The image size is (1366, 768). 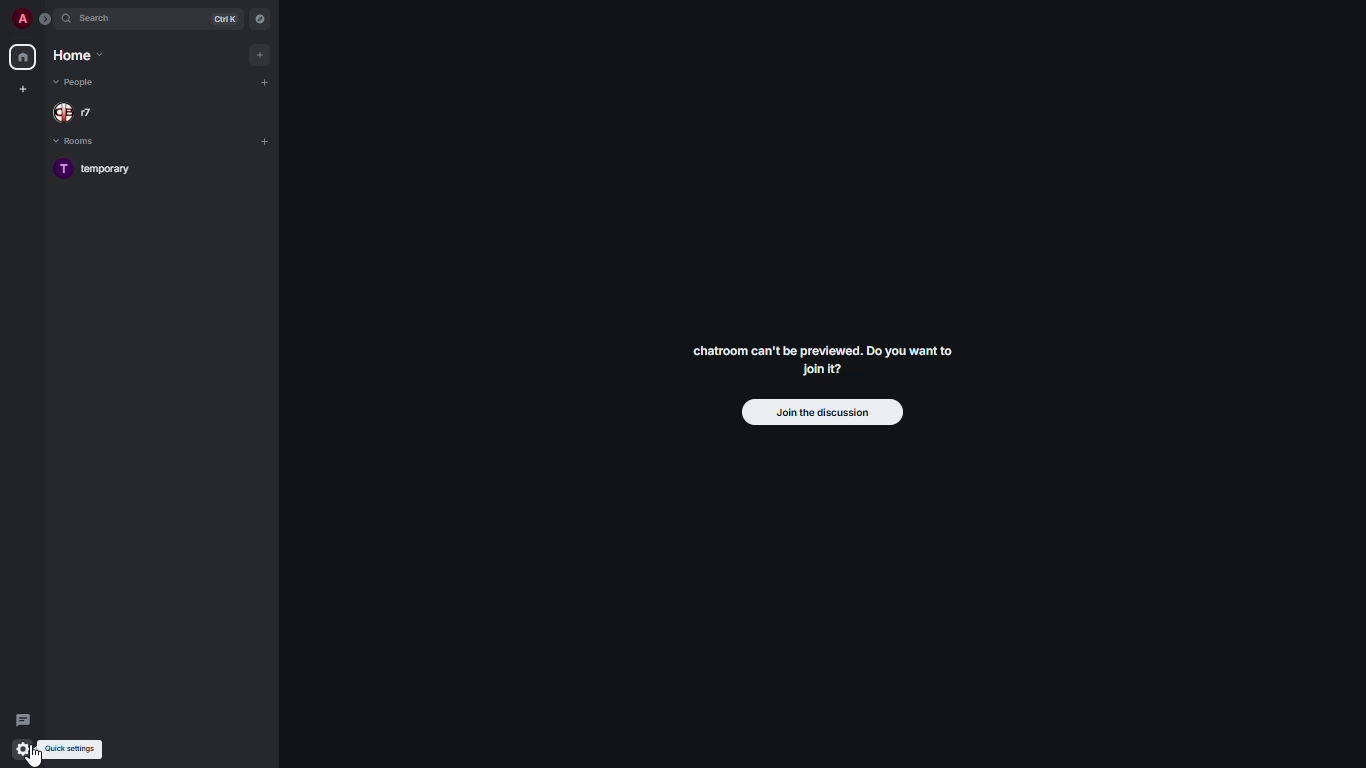 What do you see at coordinates (80, 144) in the screenshot?
I see `rooms` at bounding box center [80, 144].